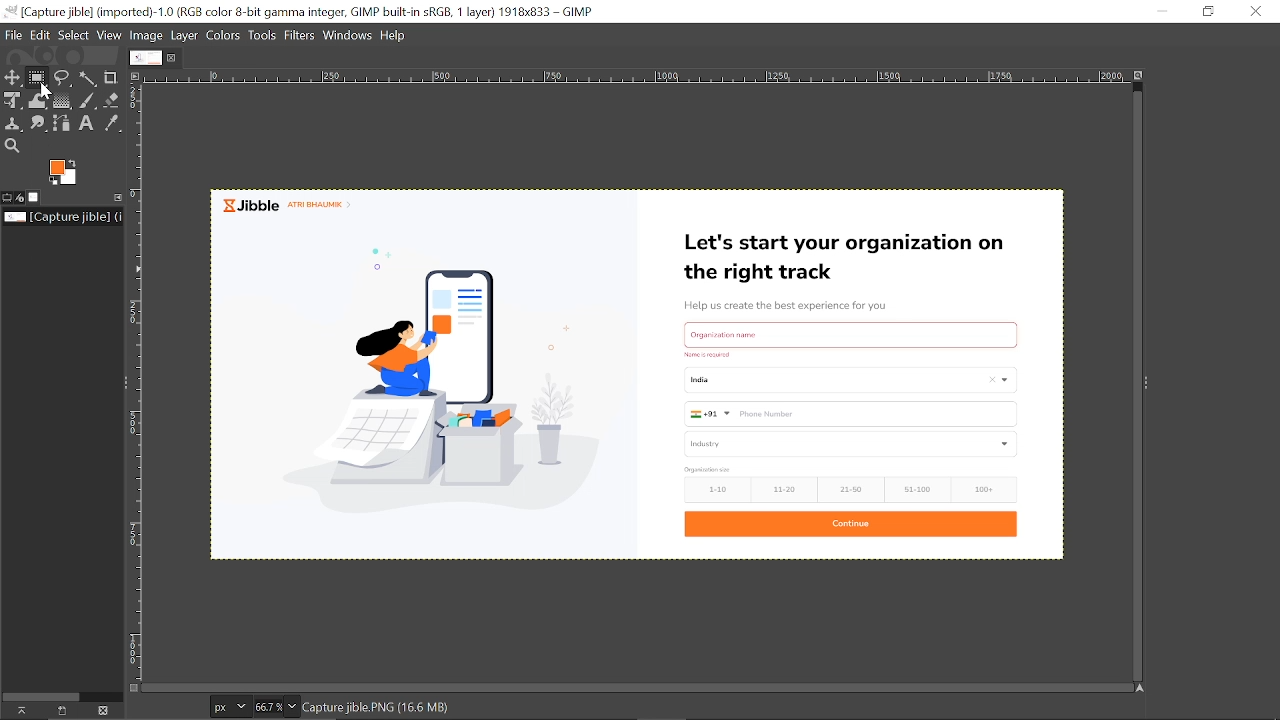 The height and width of the screenshot is (720, 1280). What do you see at coordinates (290, 704) in the screenshot?
I see `Zoom options` at bounding box center [290, 704].